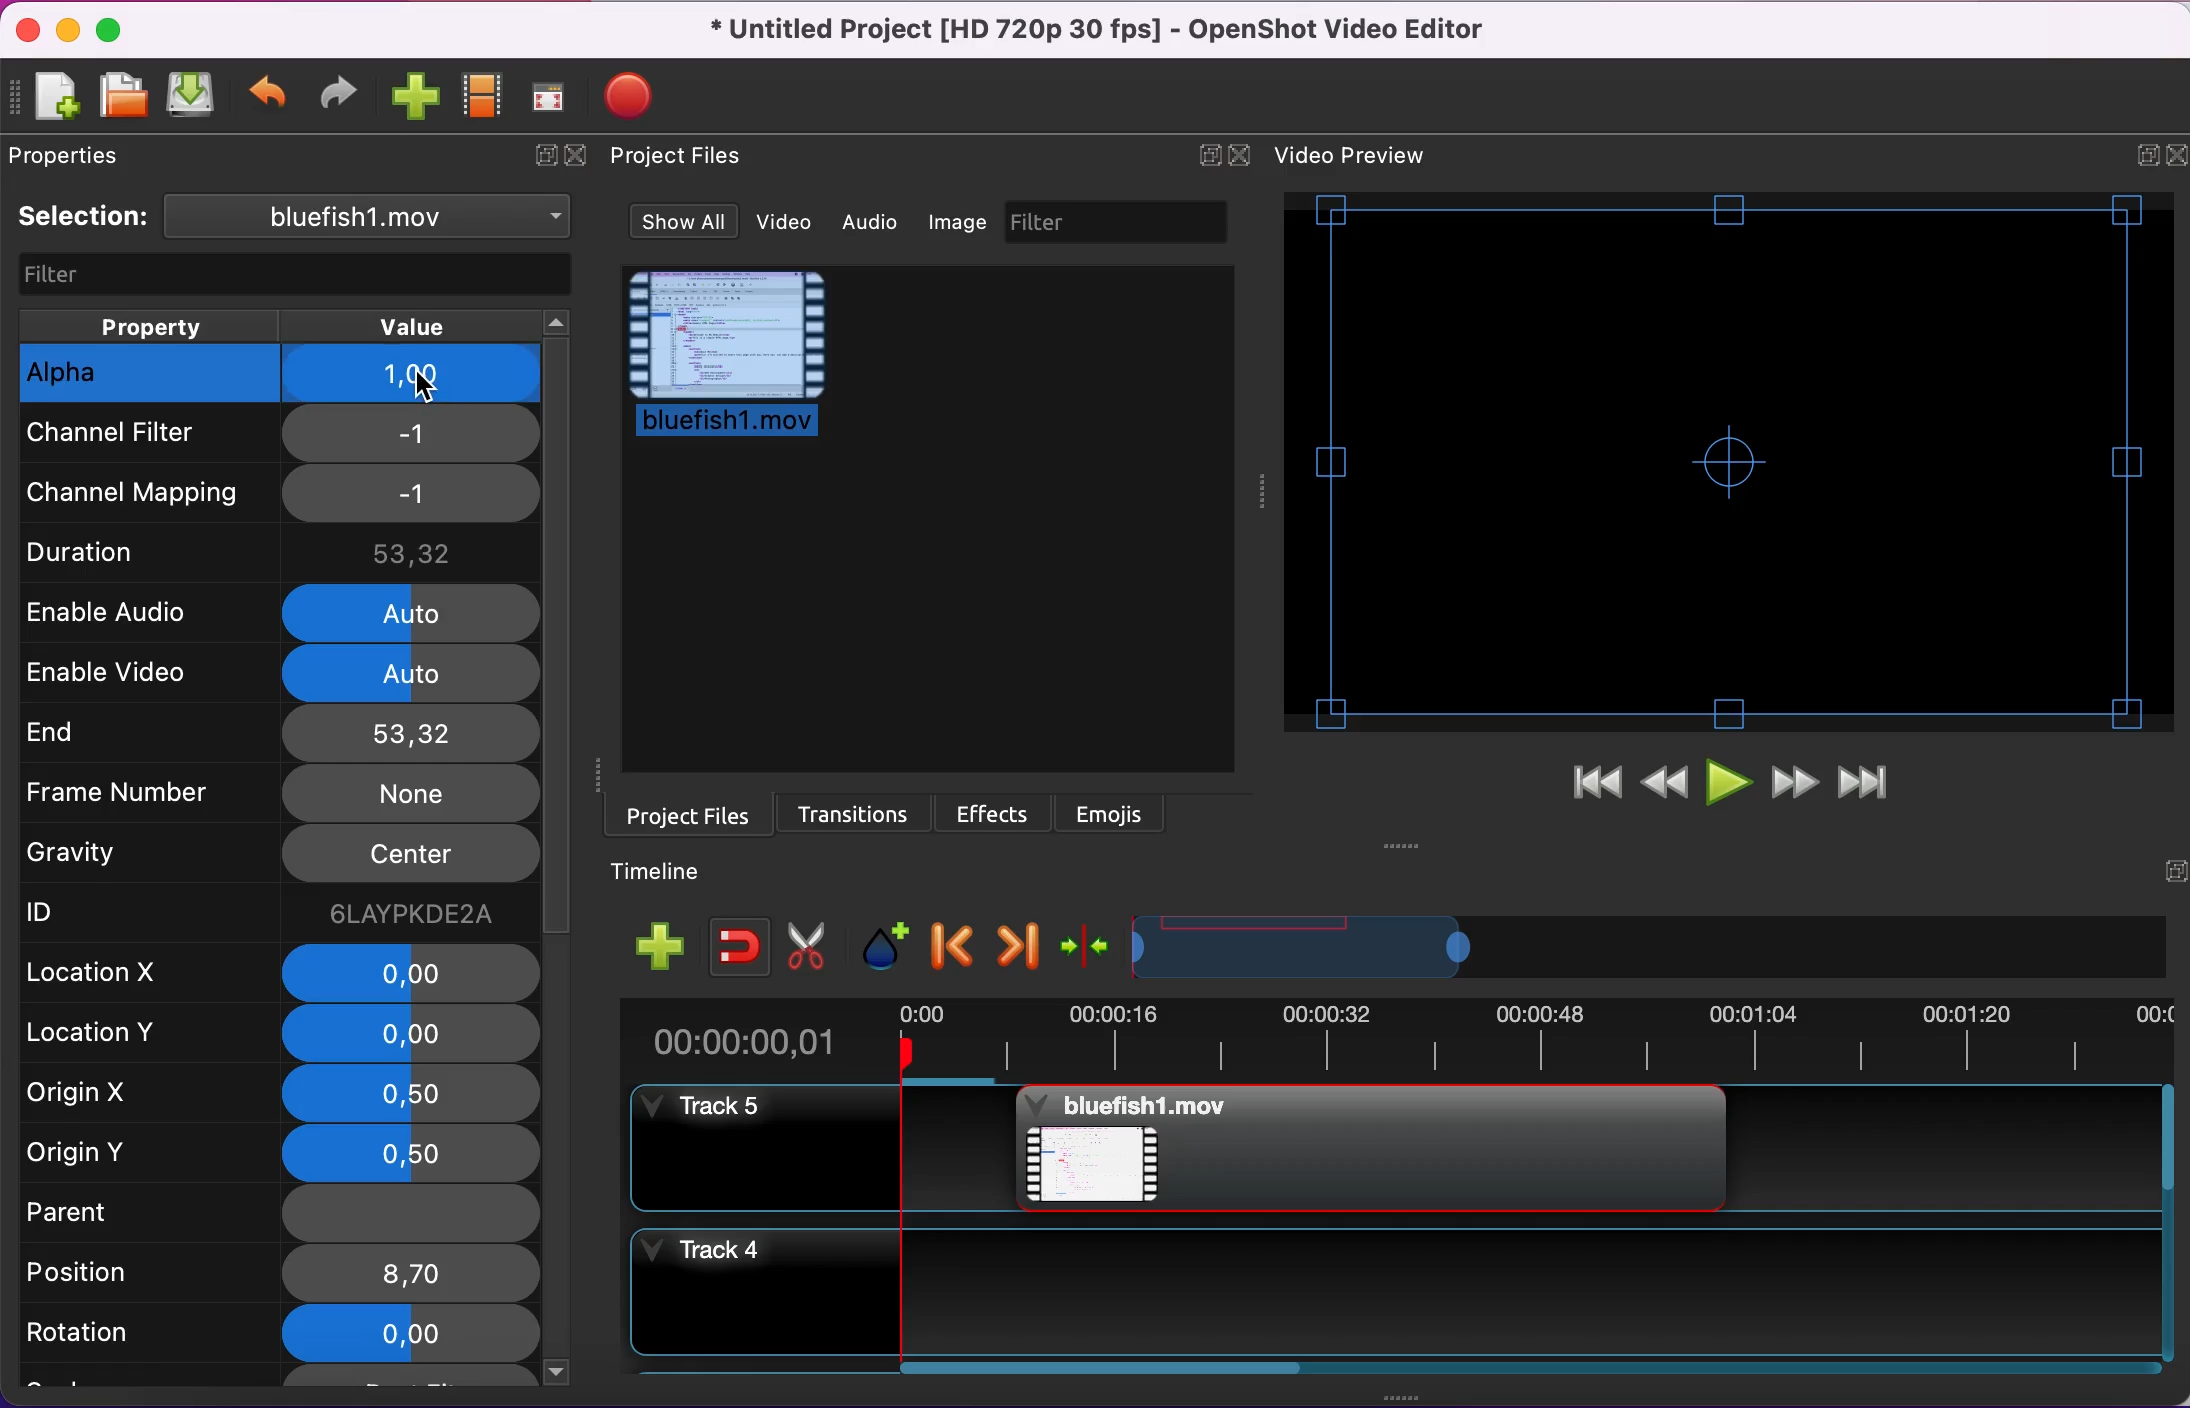 The height and width of the screenshot is (1408, 2190). I want to click on show all, so click(687, 220).